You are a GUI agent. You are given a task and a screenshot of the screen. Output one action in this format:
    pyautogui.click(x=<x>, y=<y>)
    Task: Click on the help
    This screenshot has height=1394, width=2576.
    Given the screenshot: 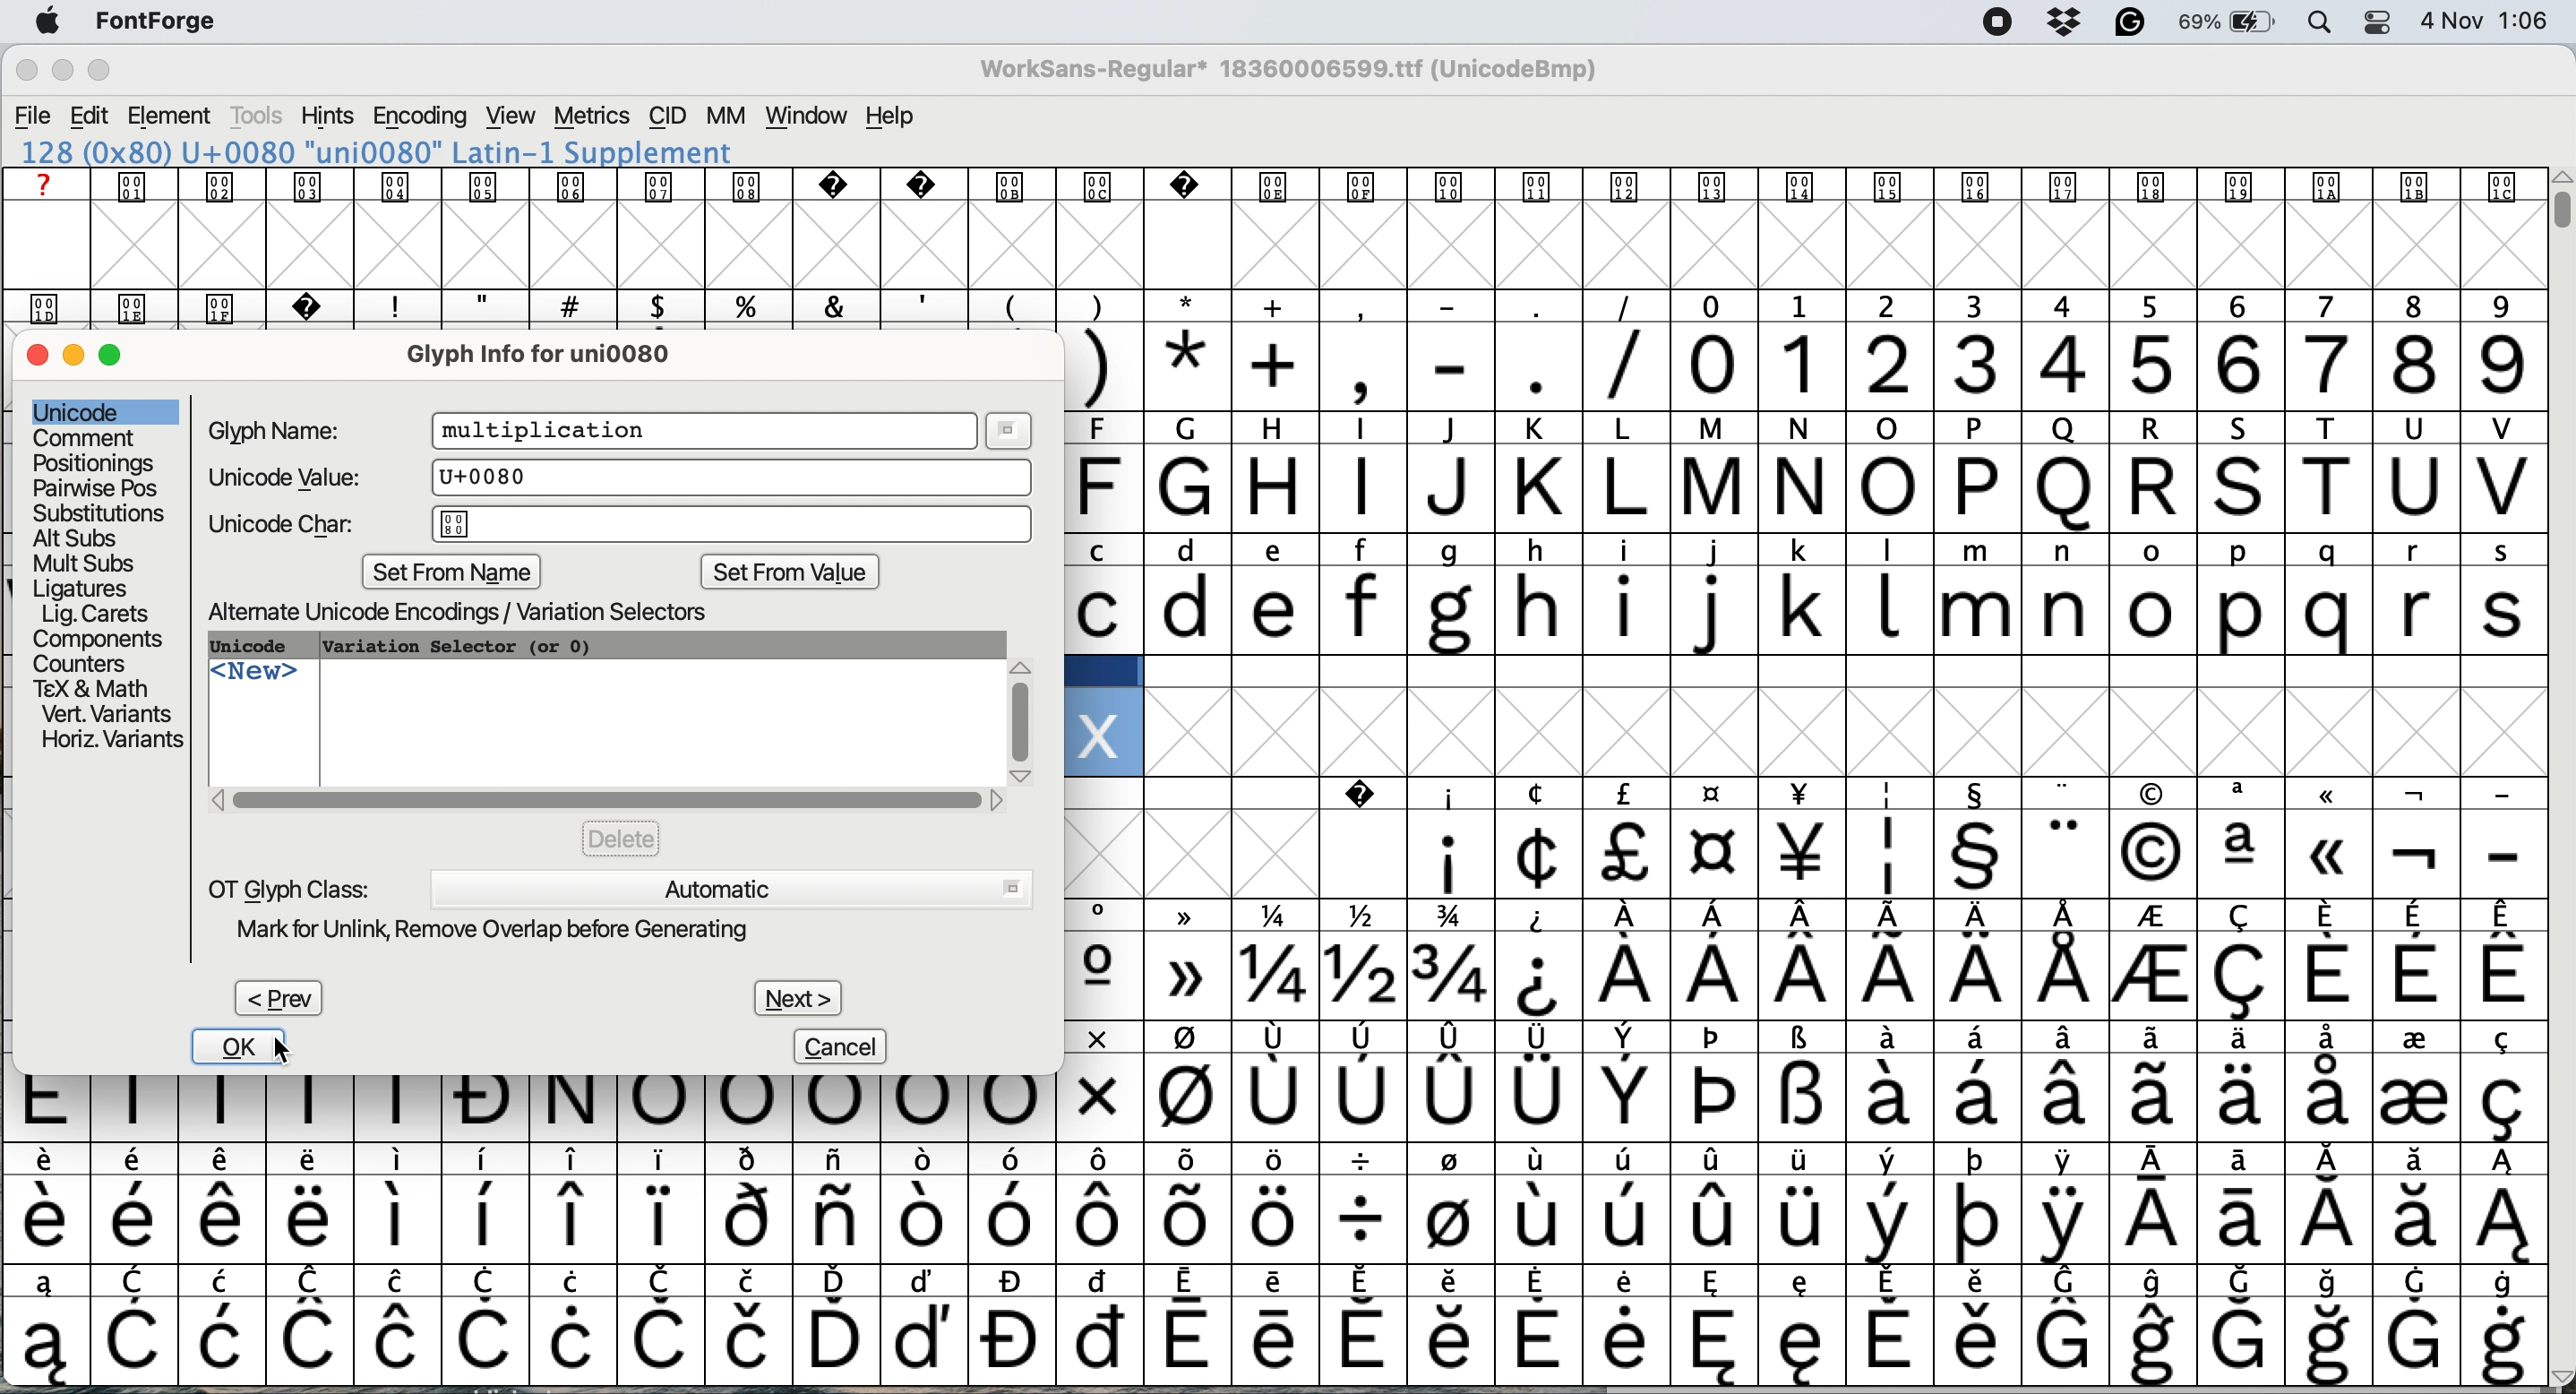 What is the action you would take?
    pyautogui.click(x=892, y=117)
    